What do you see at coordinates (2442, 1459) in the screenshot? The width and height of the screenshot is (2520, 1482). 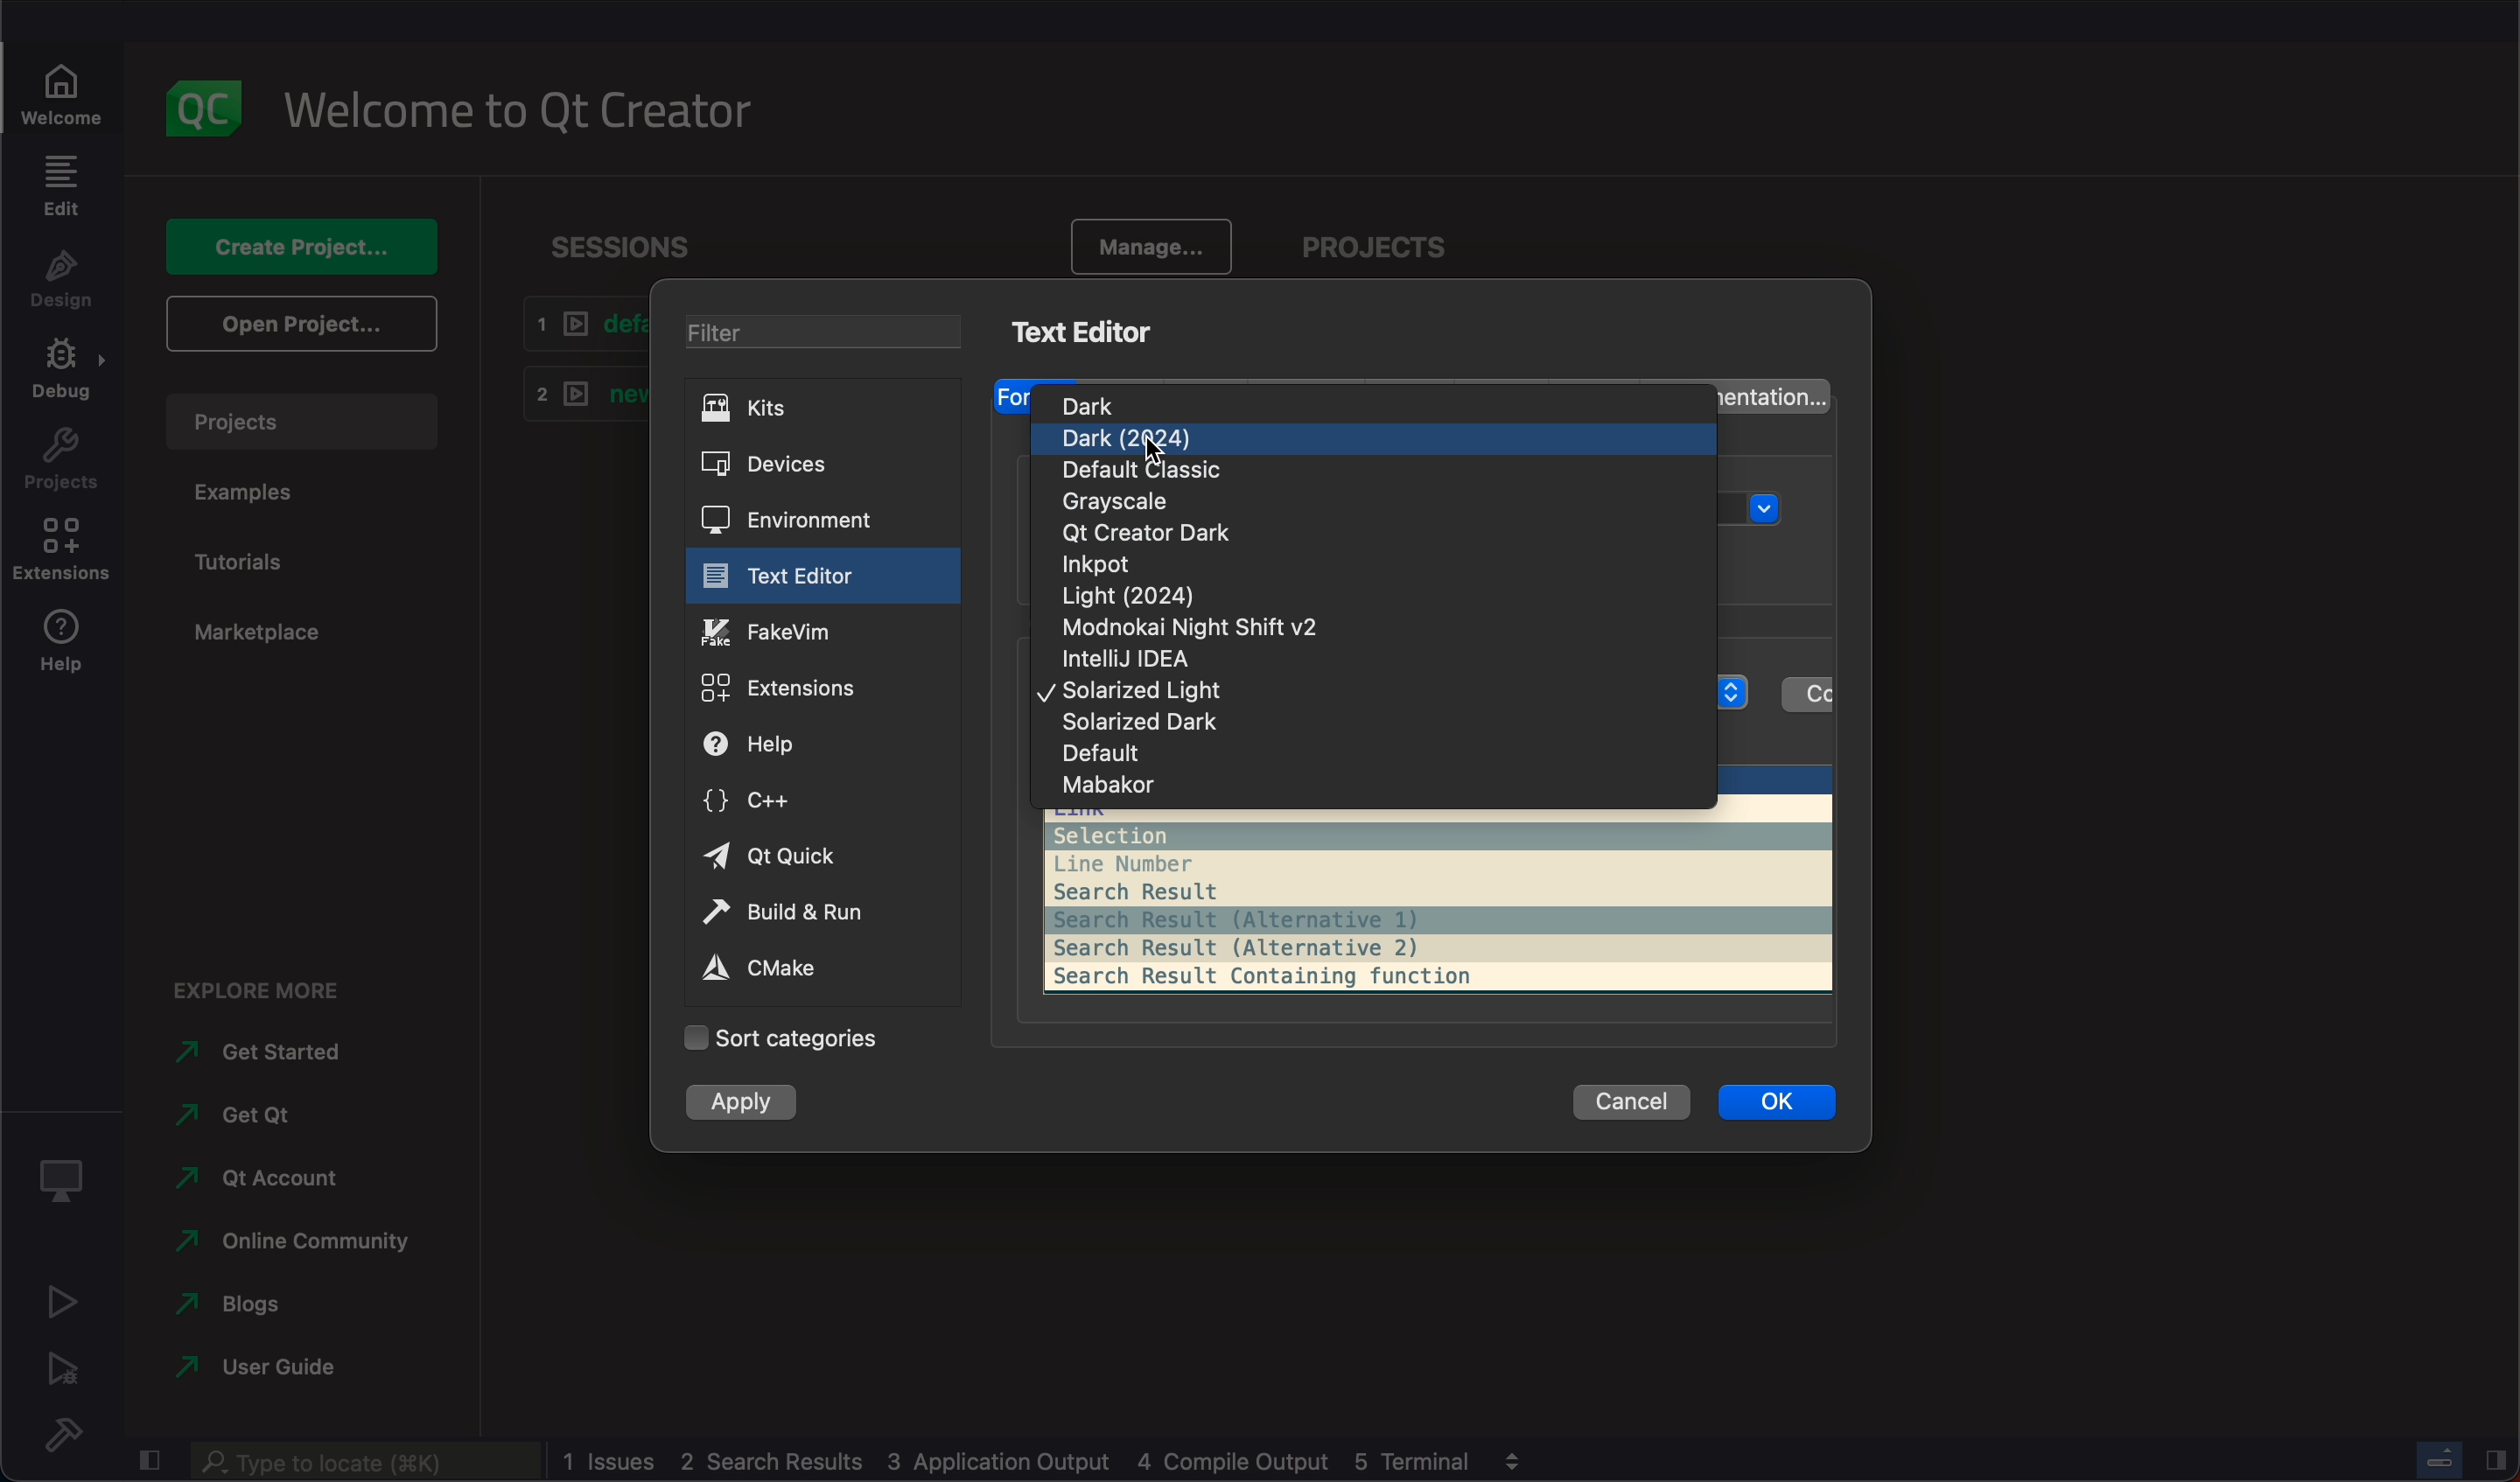 I see `progress bar` at bounding box center [2442, 1459].